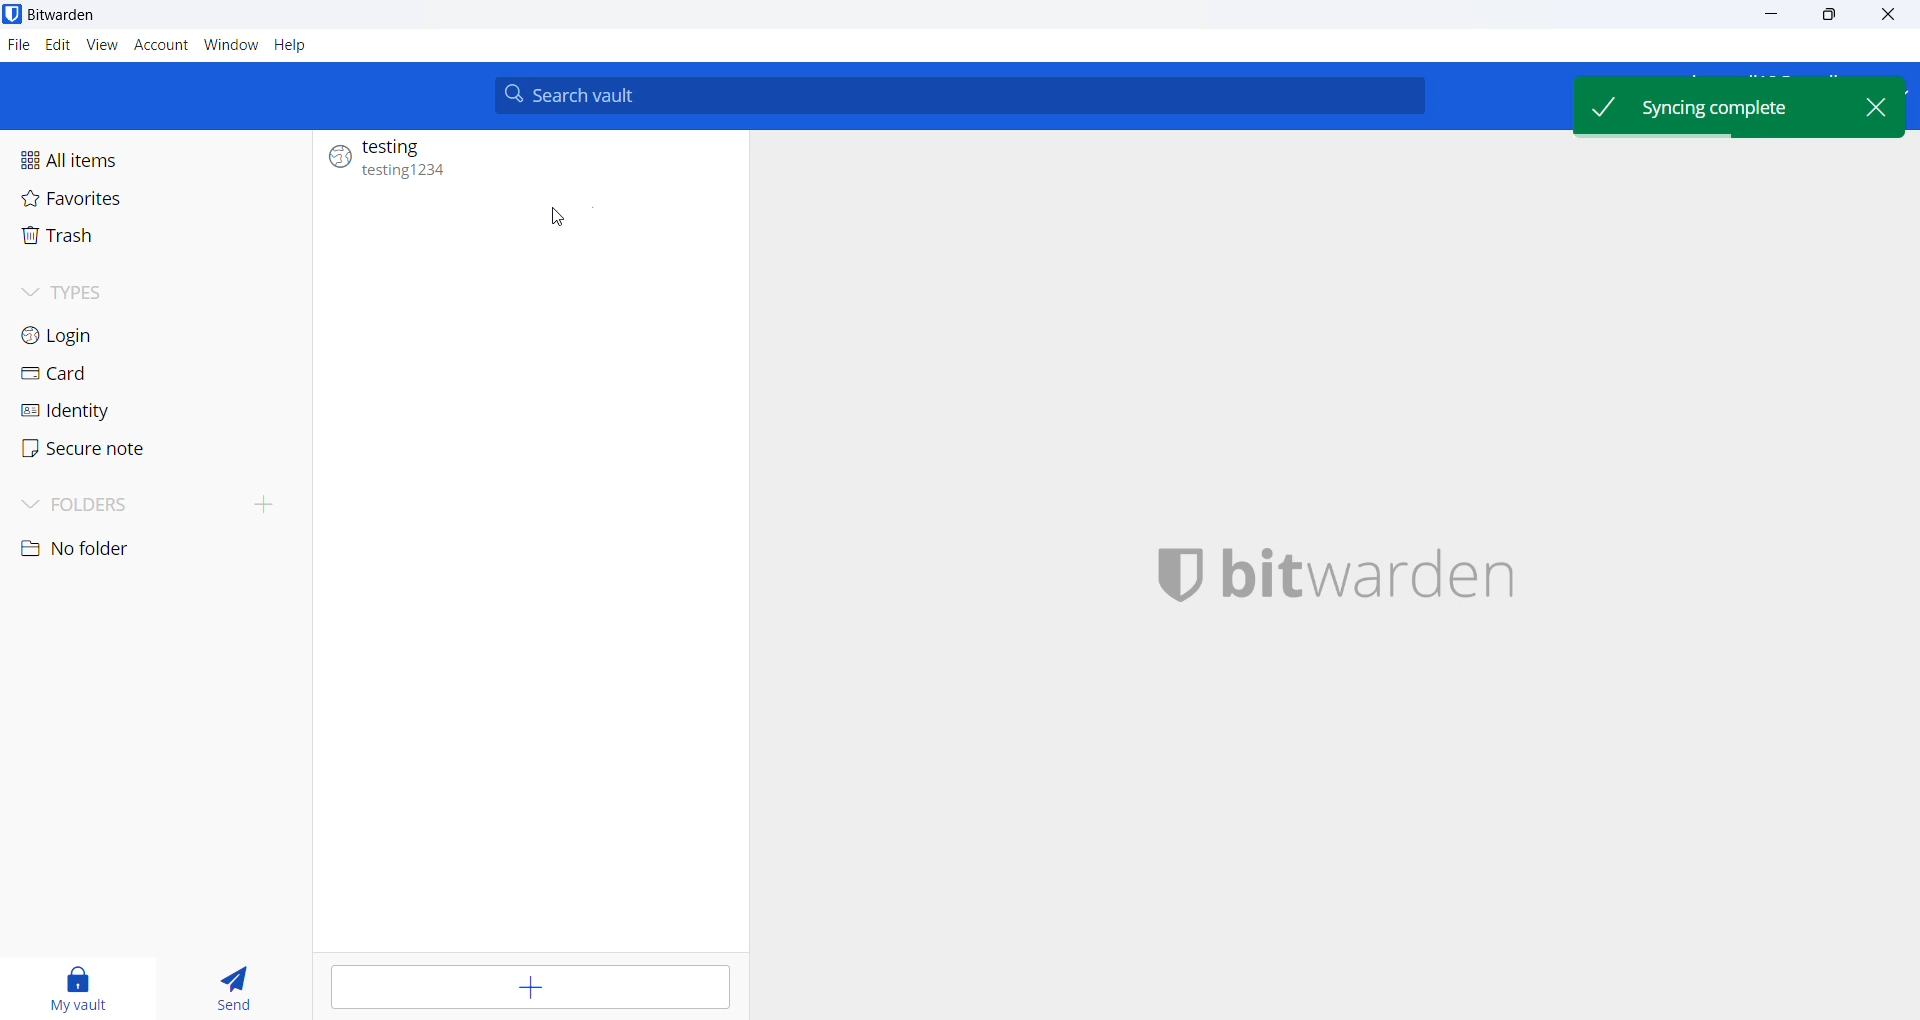  I want to click on add, so click(527, 988).